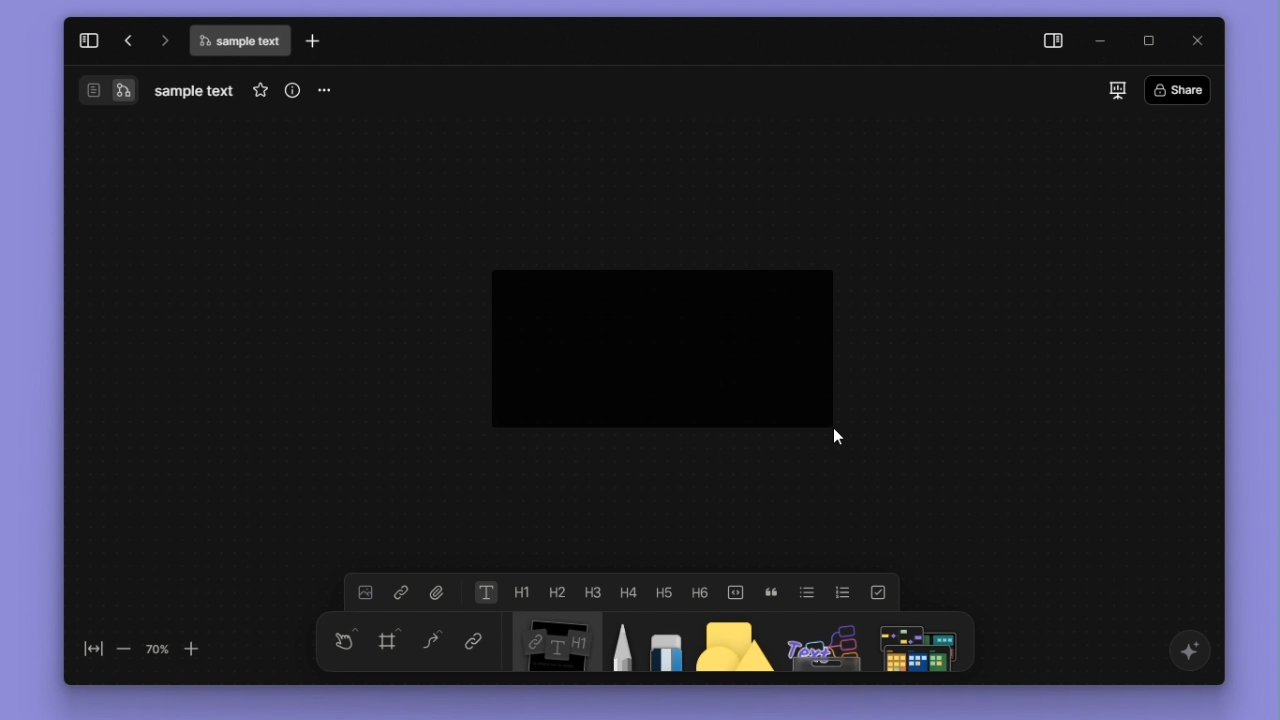 Image resolution: width=1280 pixels, height=720 pixels. I want to click on others, so click(819, 644).